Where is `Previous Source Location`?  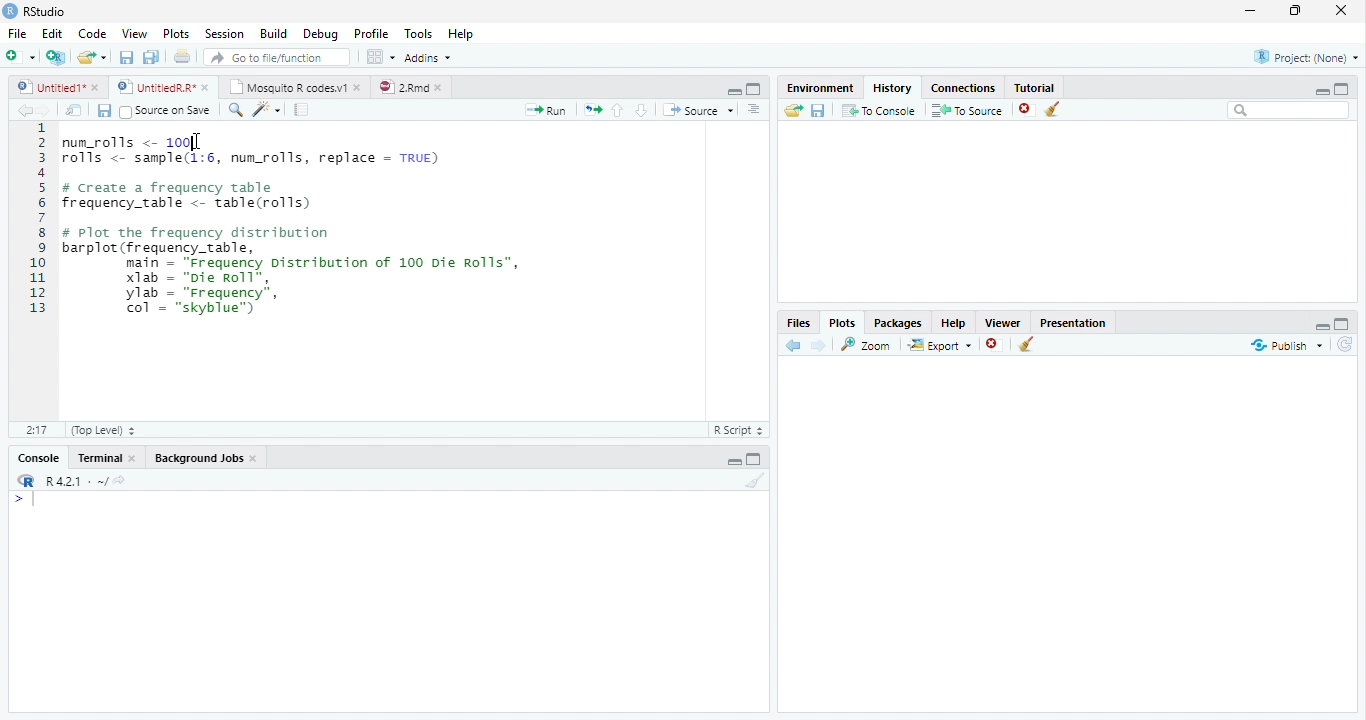 Previous Source Location is located at coordinates (22, 110).